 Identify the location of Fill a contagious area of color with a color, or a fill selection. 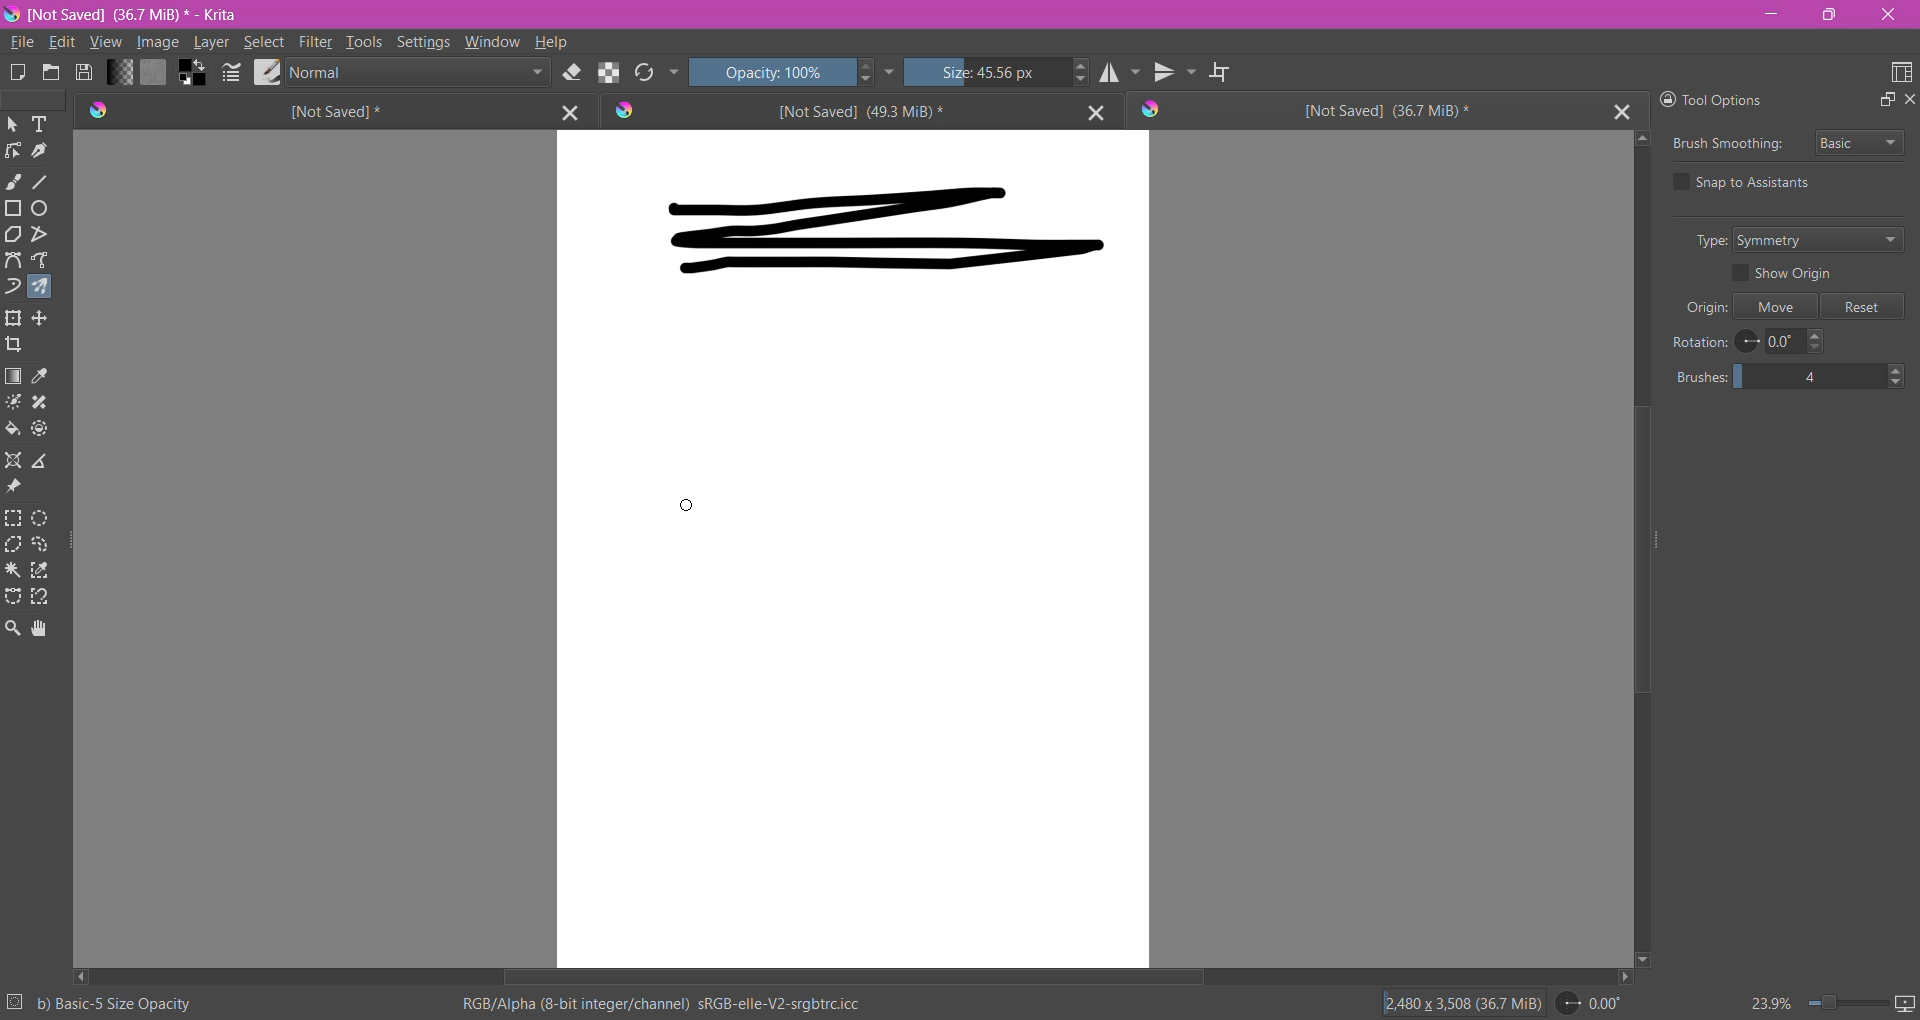
(14, 429).